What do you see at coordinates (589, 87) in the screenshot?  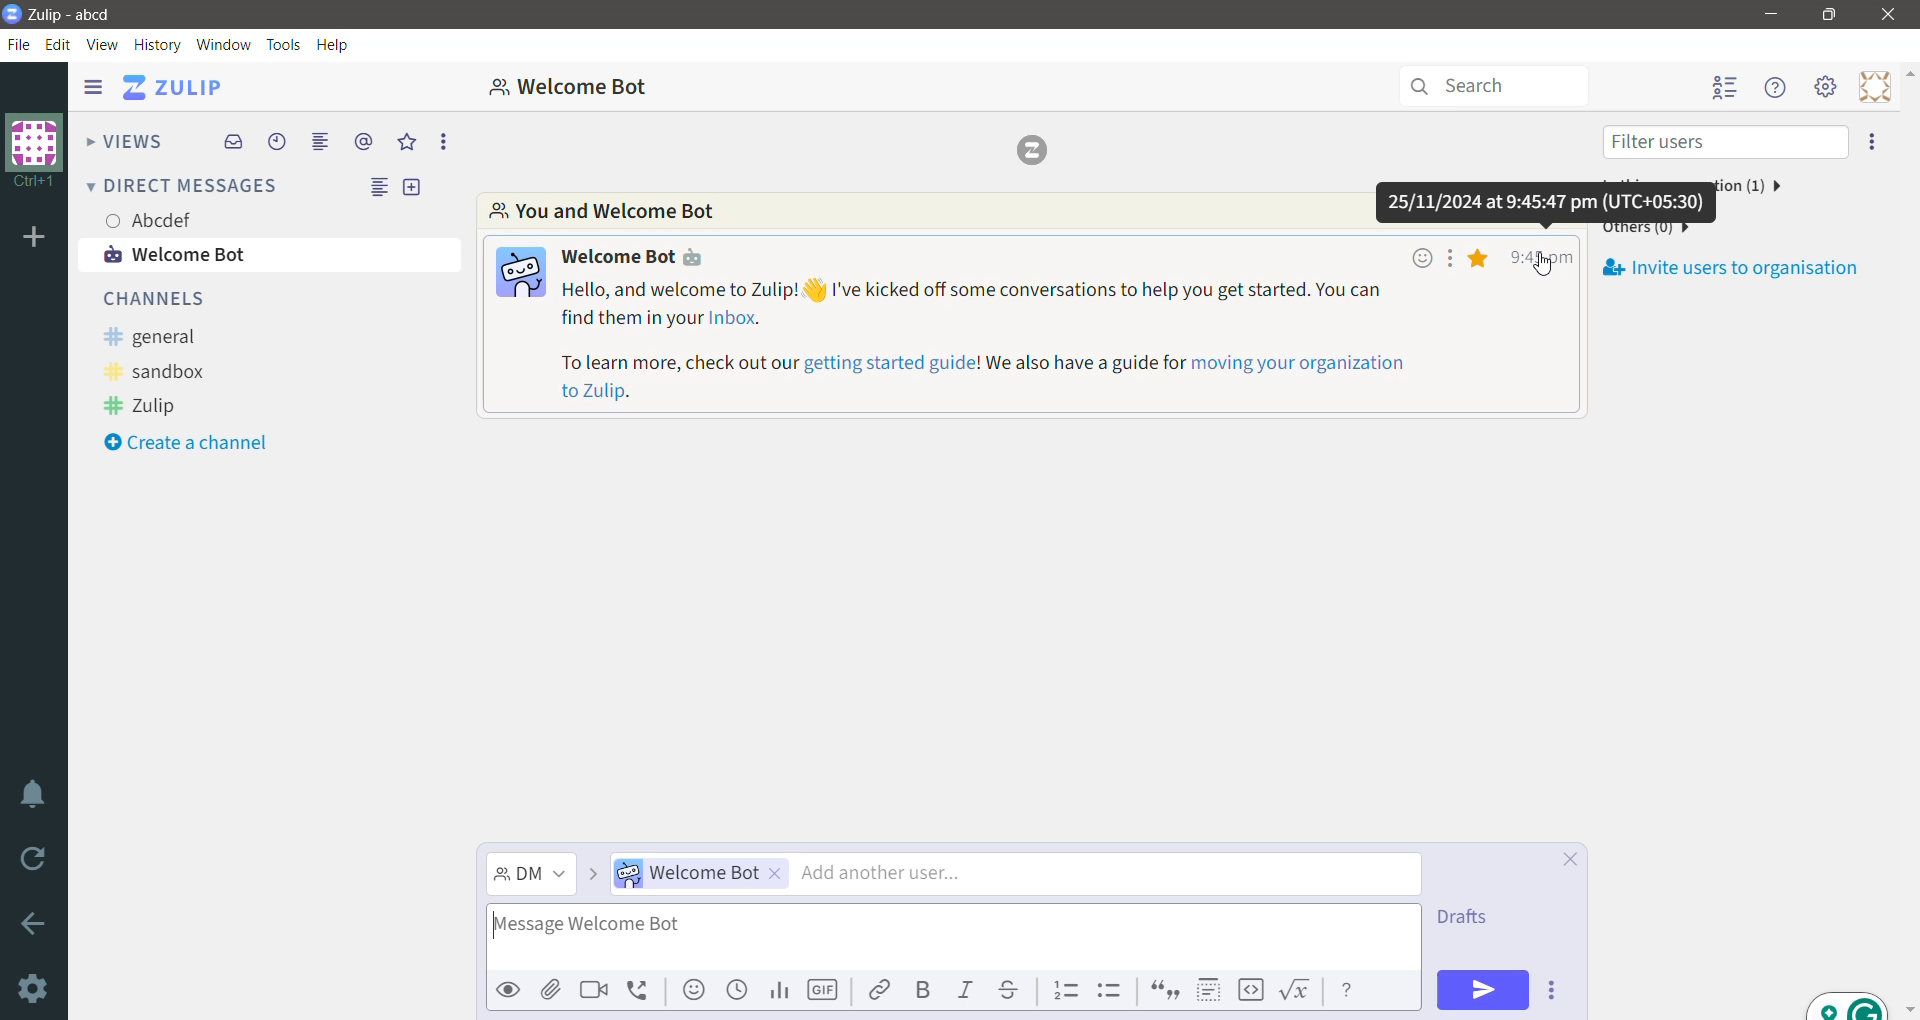 I see `Welcome Bot` at bounding box center [589, 87].